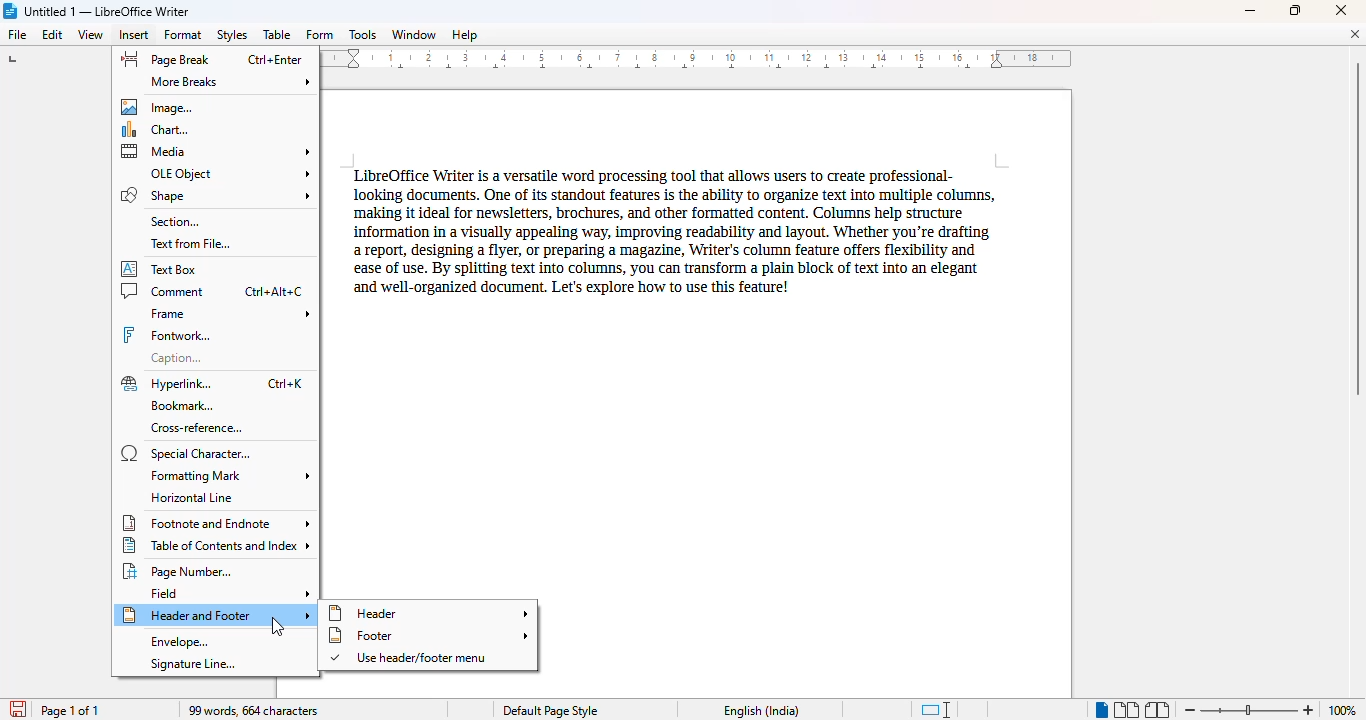  Describe the element at coordinates (700, 60) in the screenshot. I see `ruler` at that location.